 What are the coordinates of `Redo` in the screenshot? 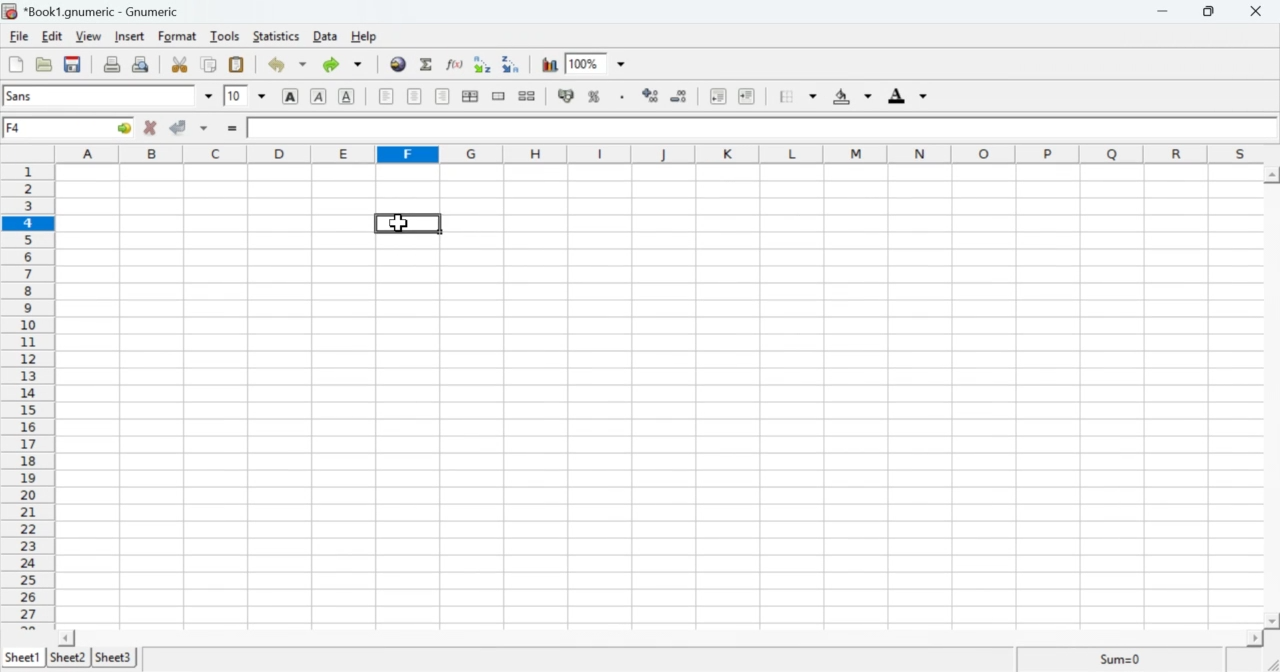 It's located at (341, 66).